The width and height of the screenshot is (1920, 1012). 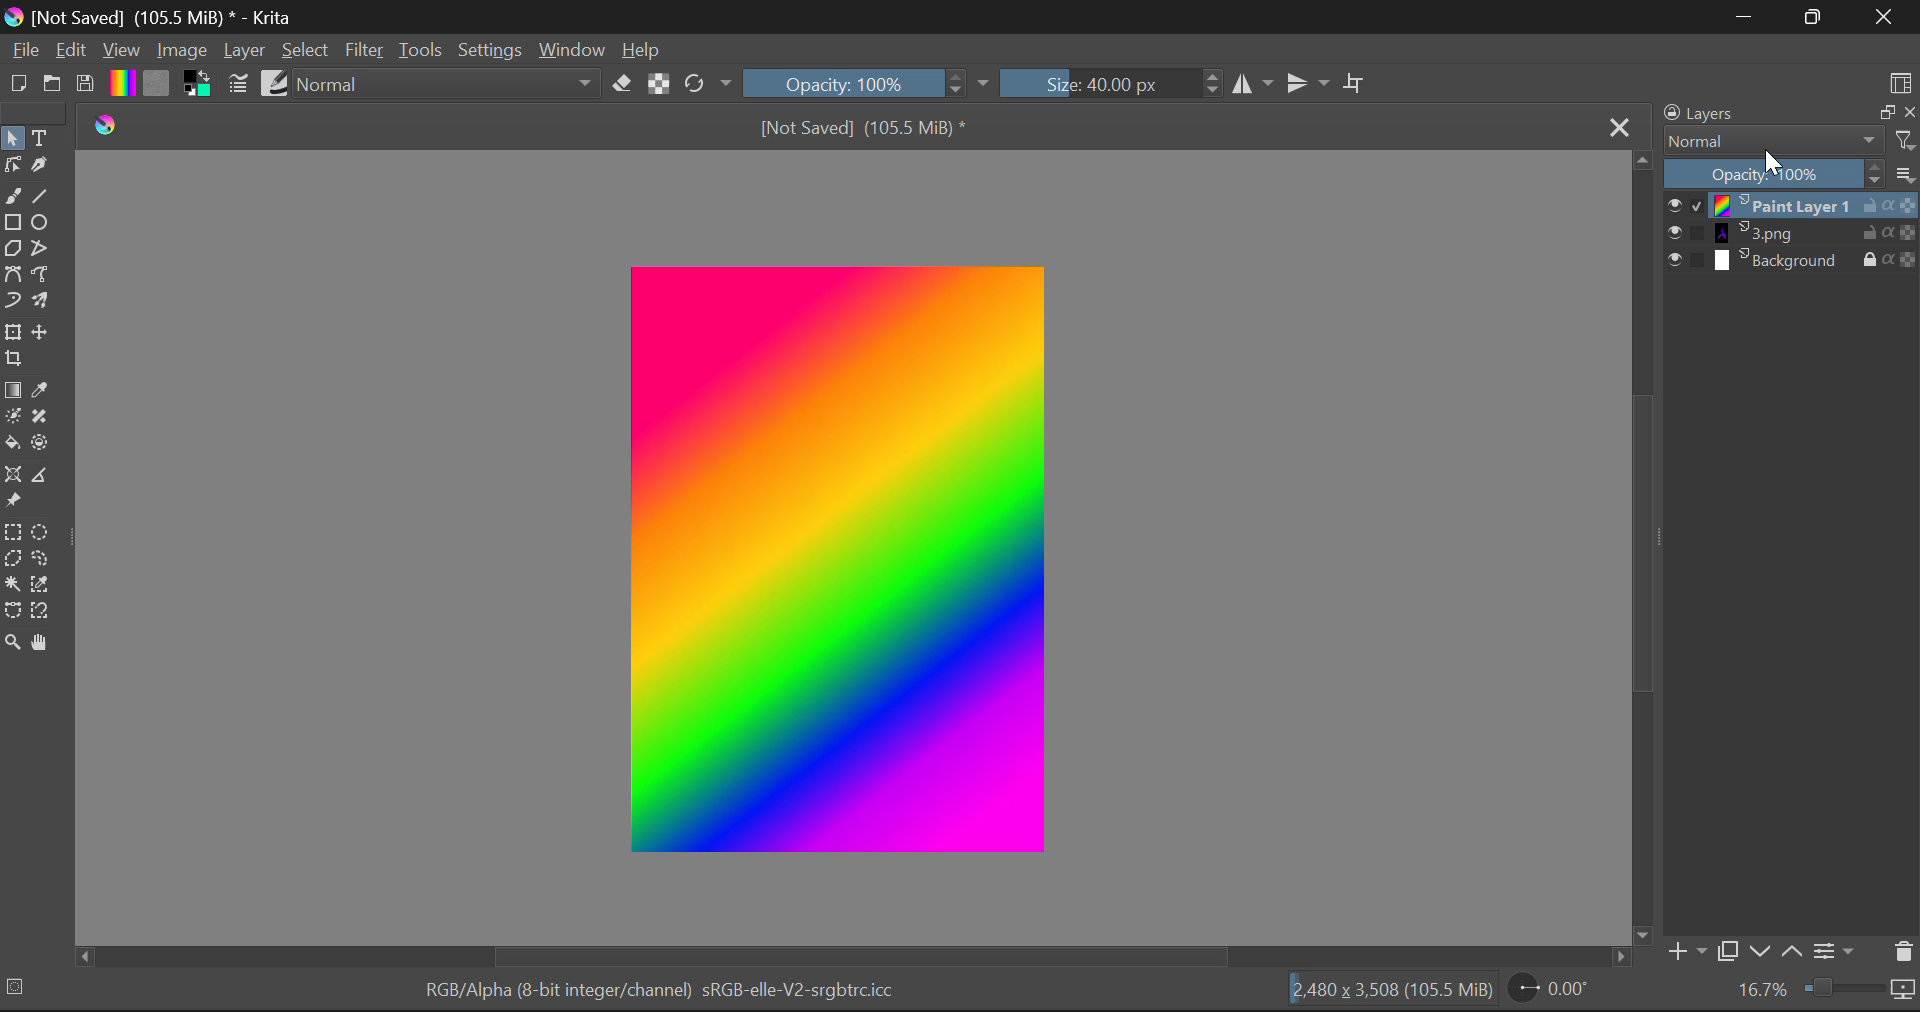 I want to click on Filter, so click(x=368, y=50).